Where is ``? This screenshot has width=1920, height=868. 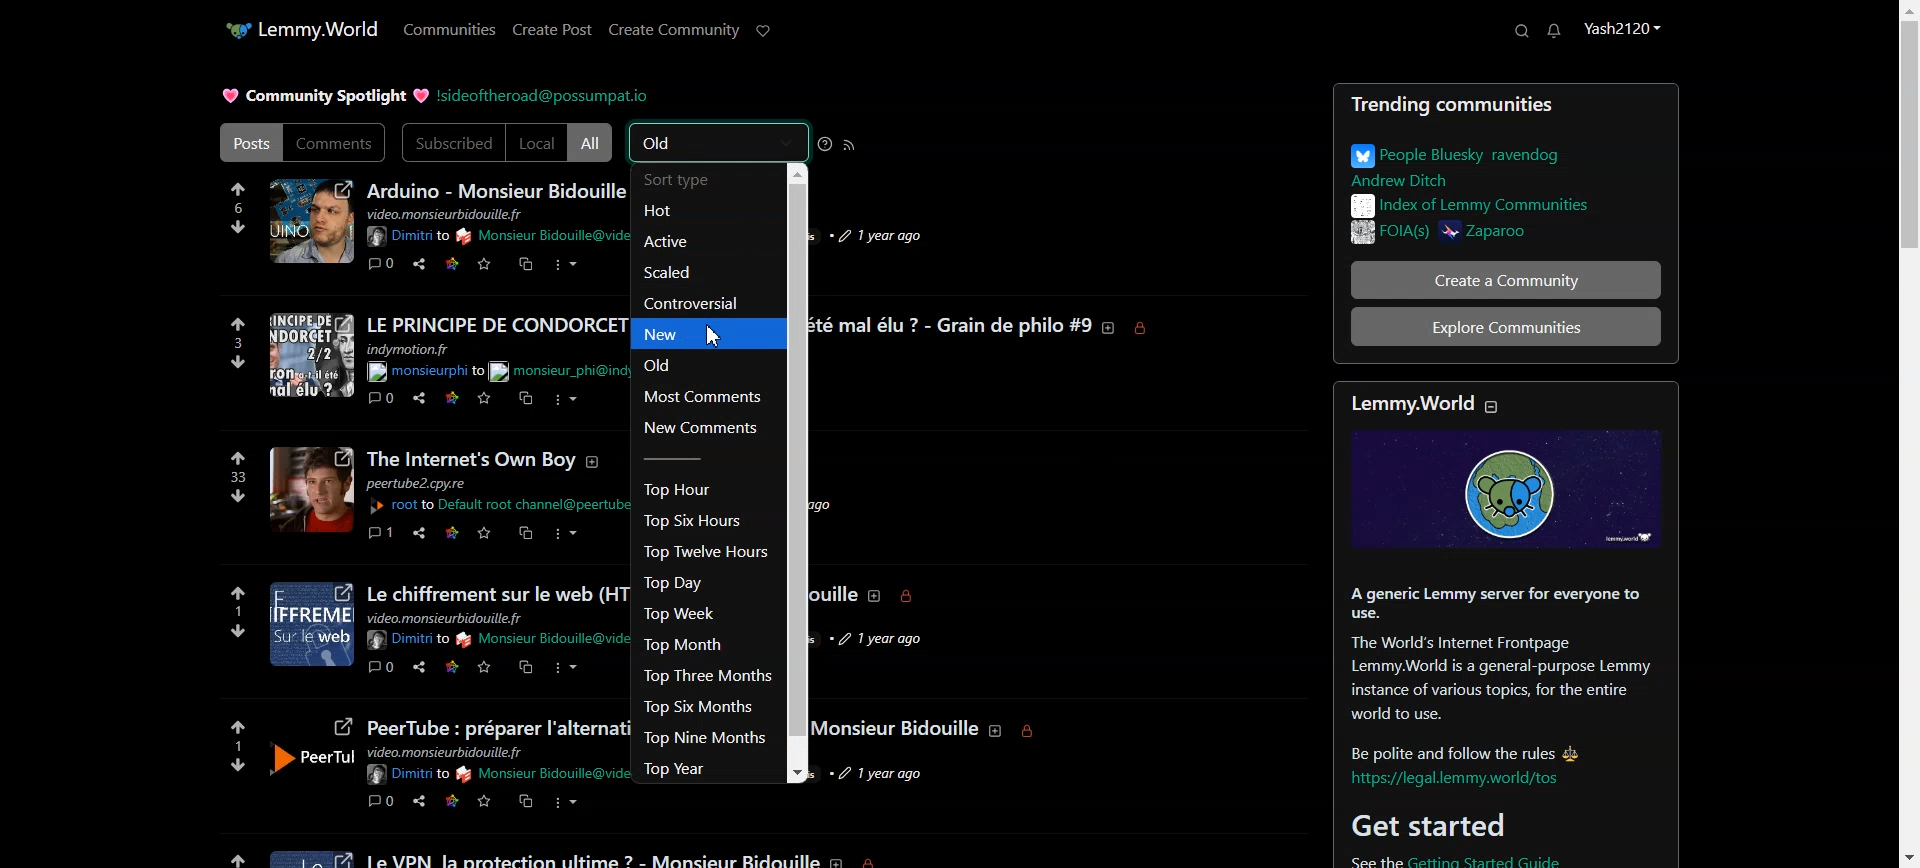
 is located at coordinates (892, 774).